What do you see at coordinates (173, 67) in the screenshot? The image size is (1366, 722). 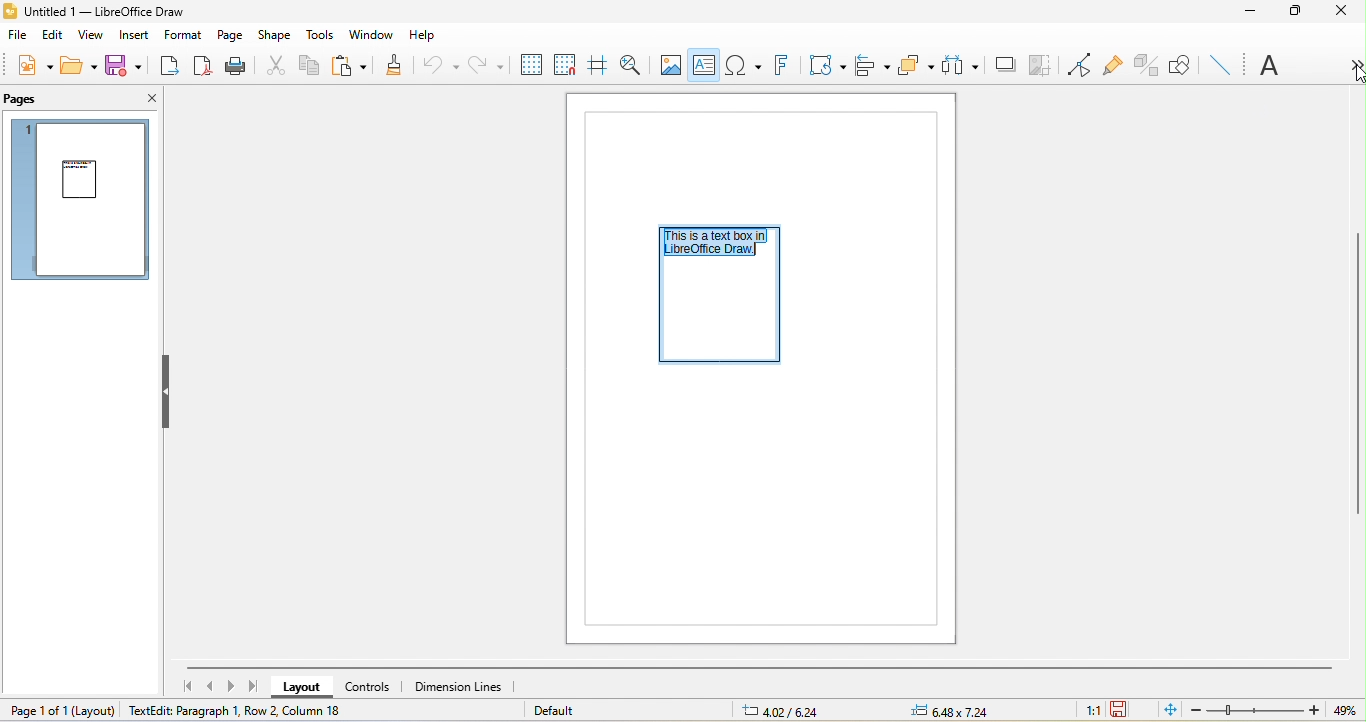 I see `export` at bounding box center [173, 67].